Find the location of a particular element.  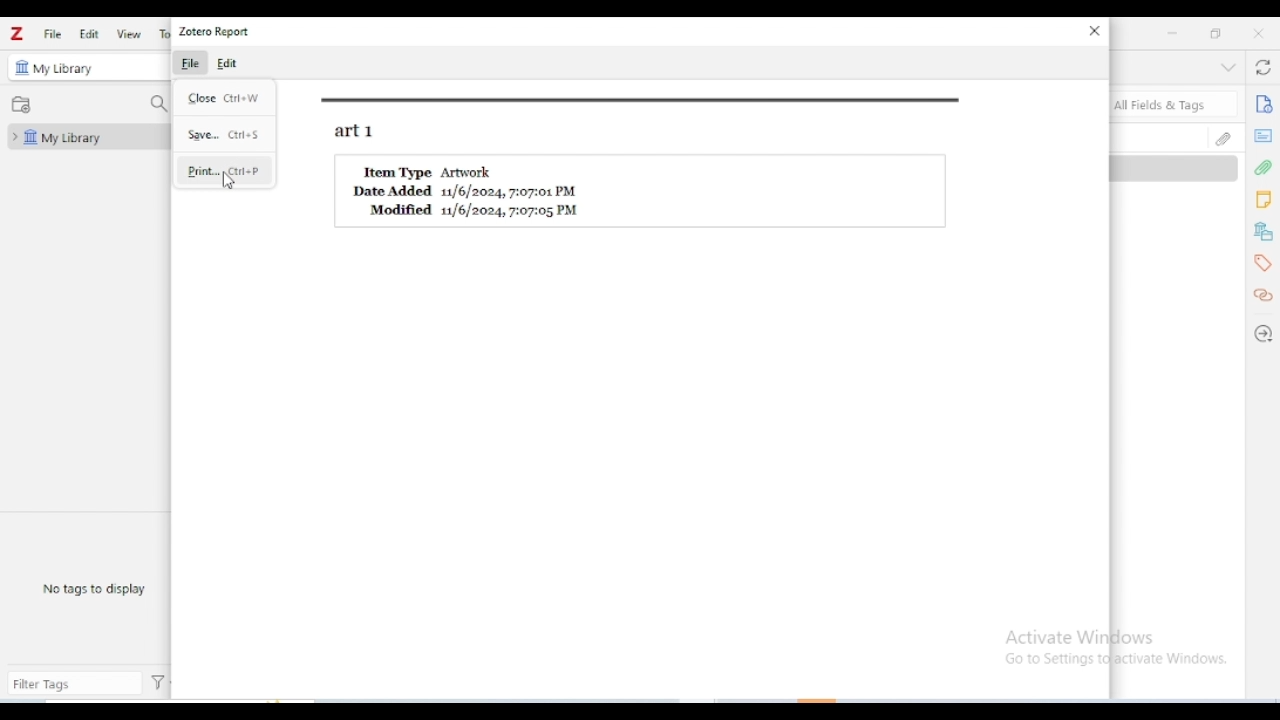

minimize is located at coordinates (1173, 33).